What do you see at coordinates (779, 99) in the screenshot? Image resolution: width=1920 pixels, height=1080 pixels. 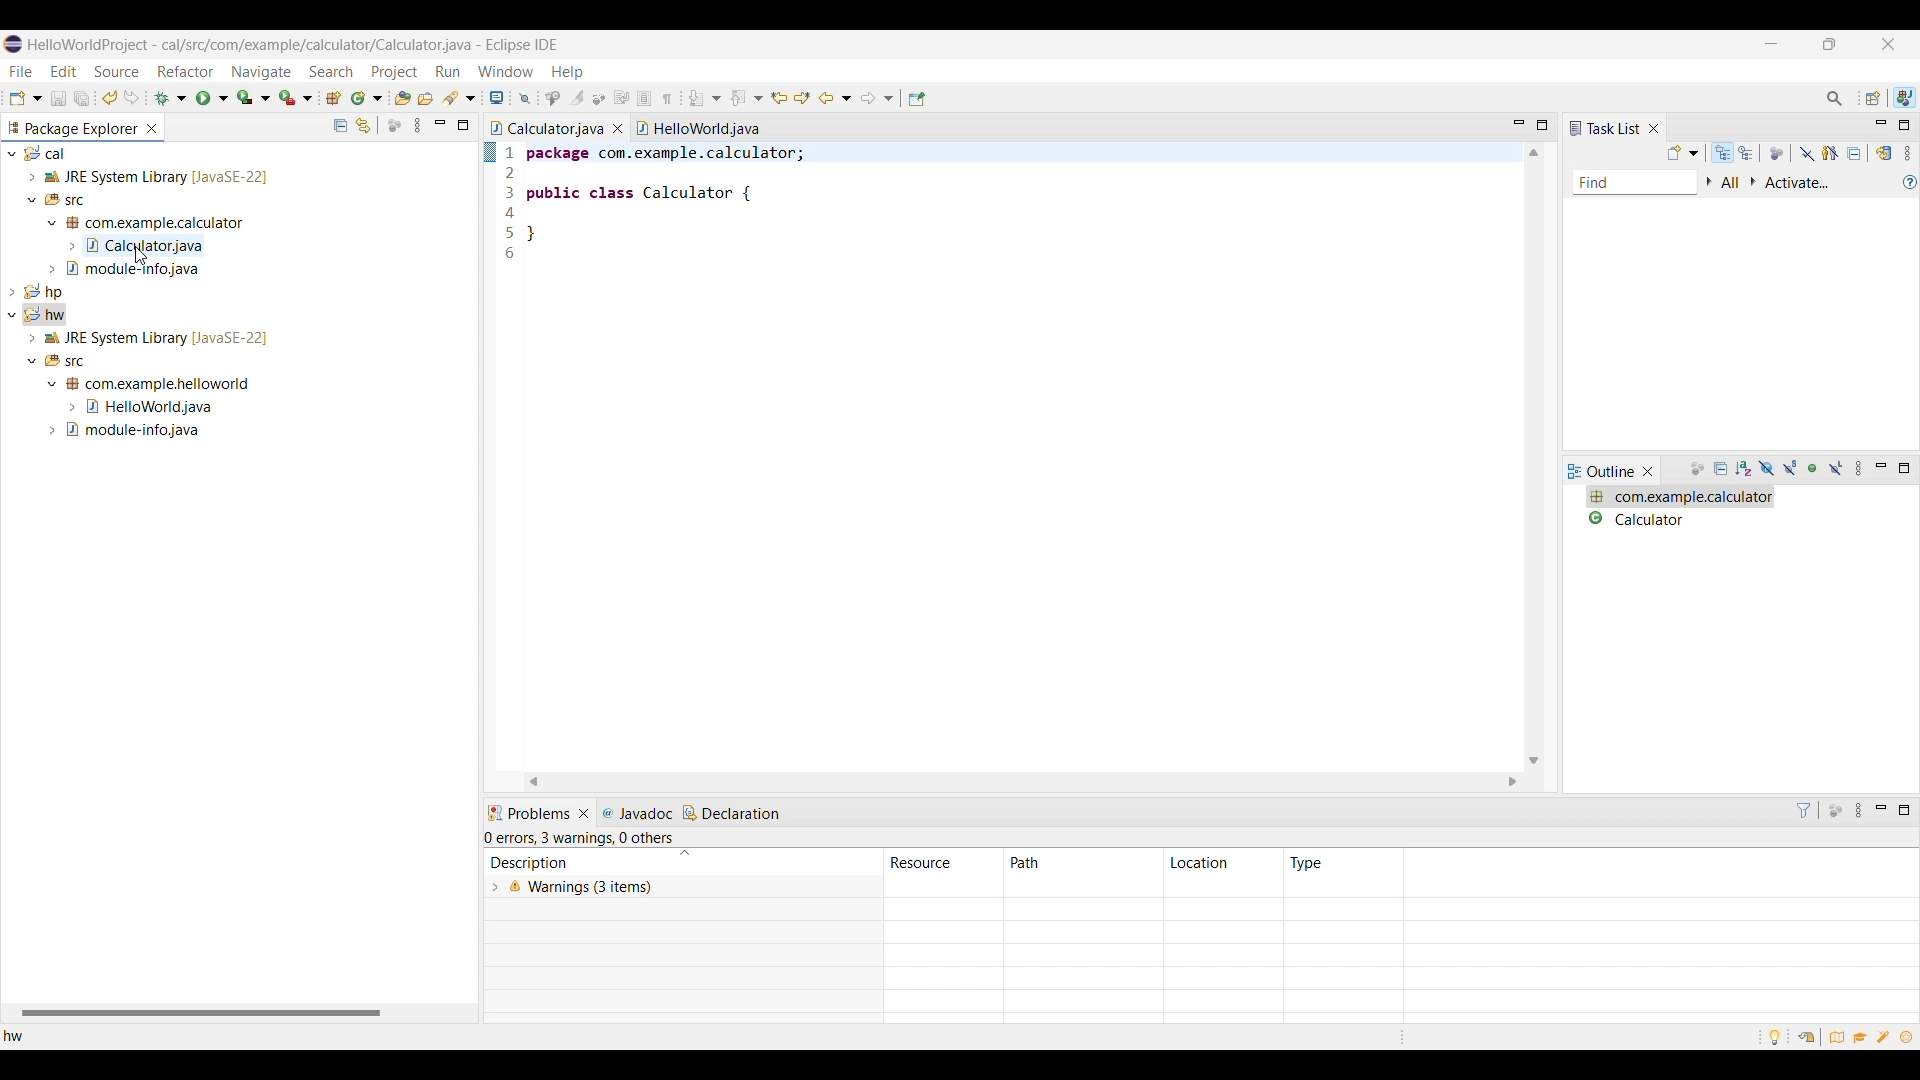 I see `Previous edit location` at bounding box center [779, 99].